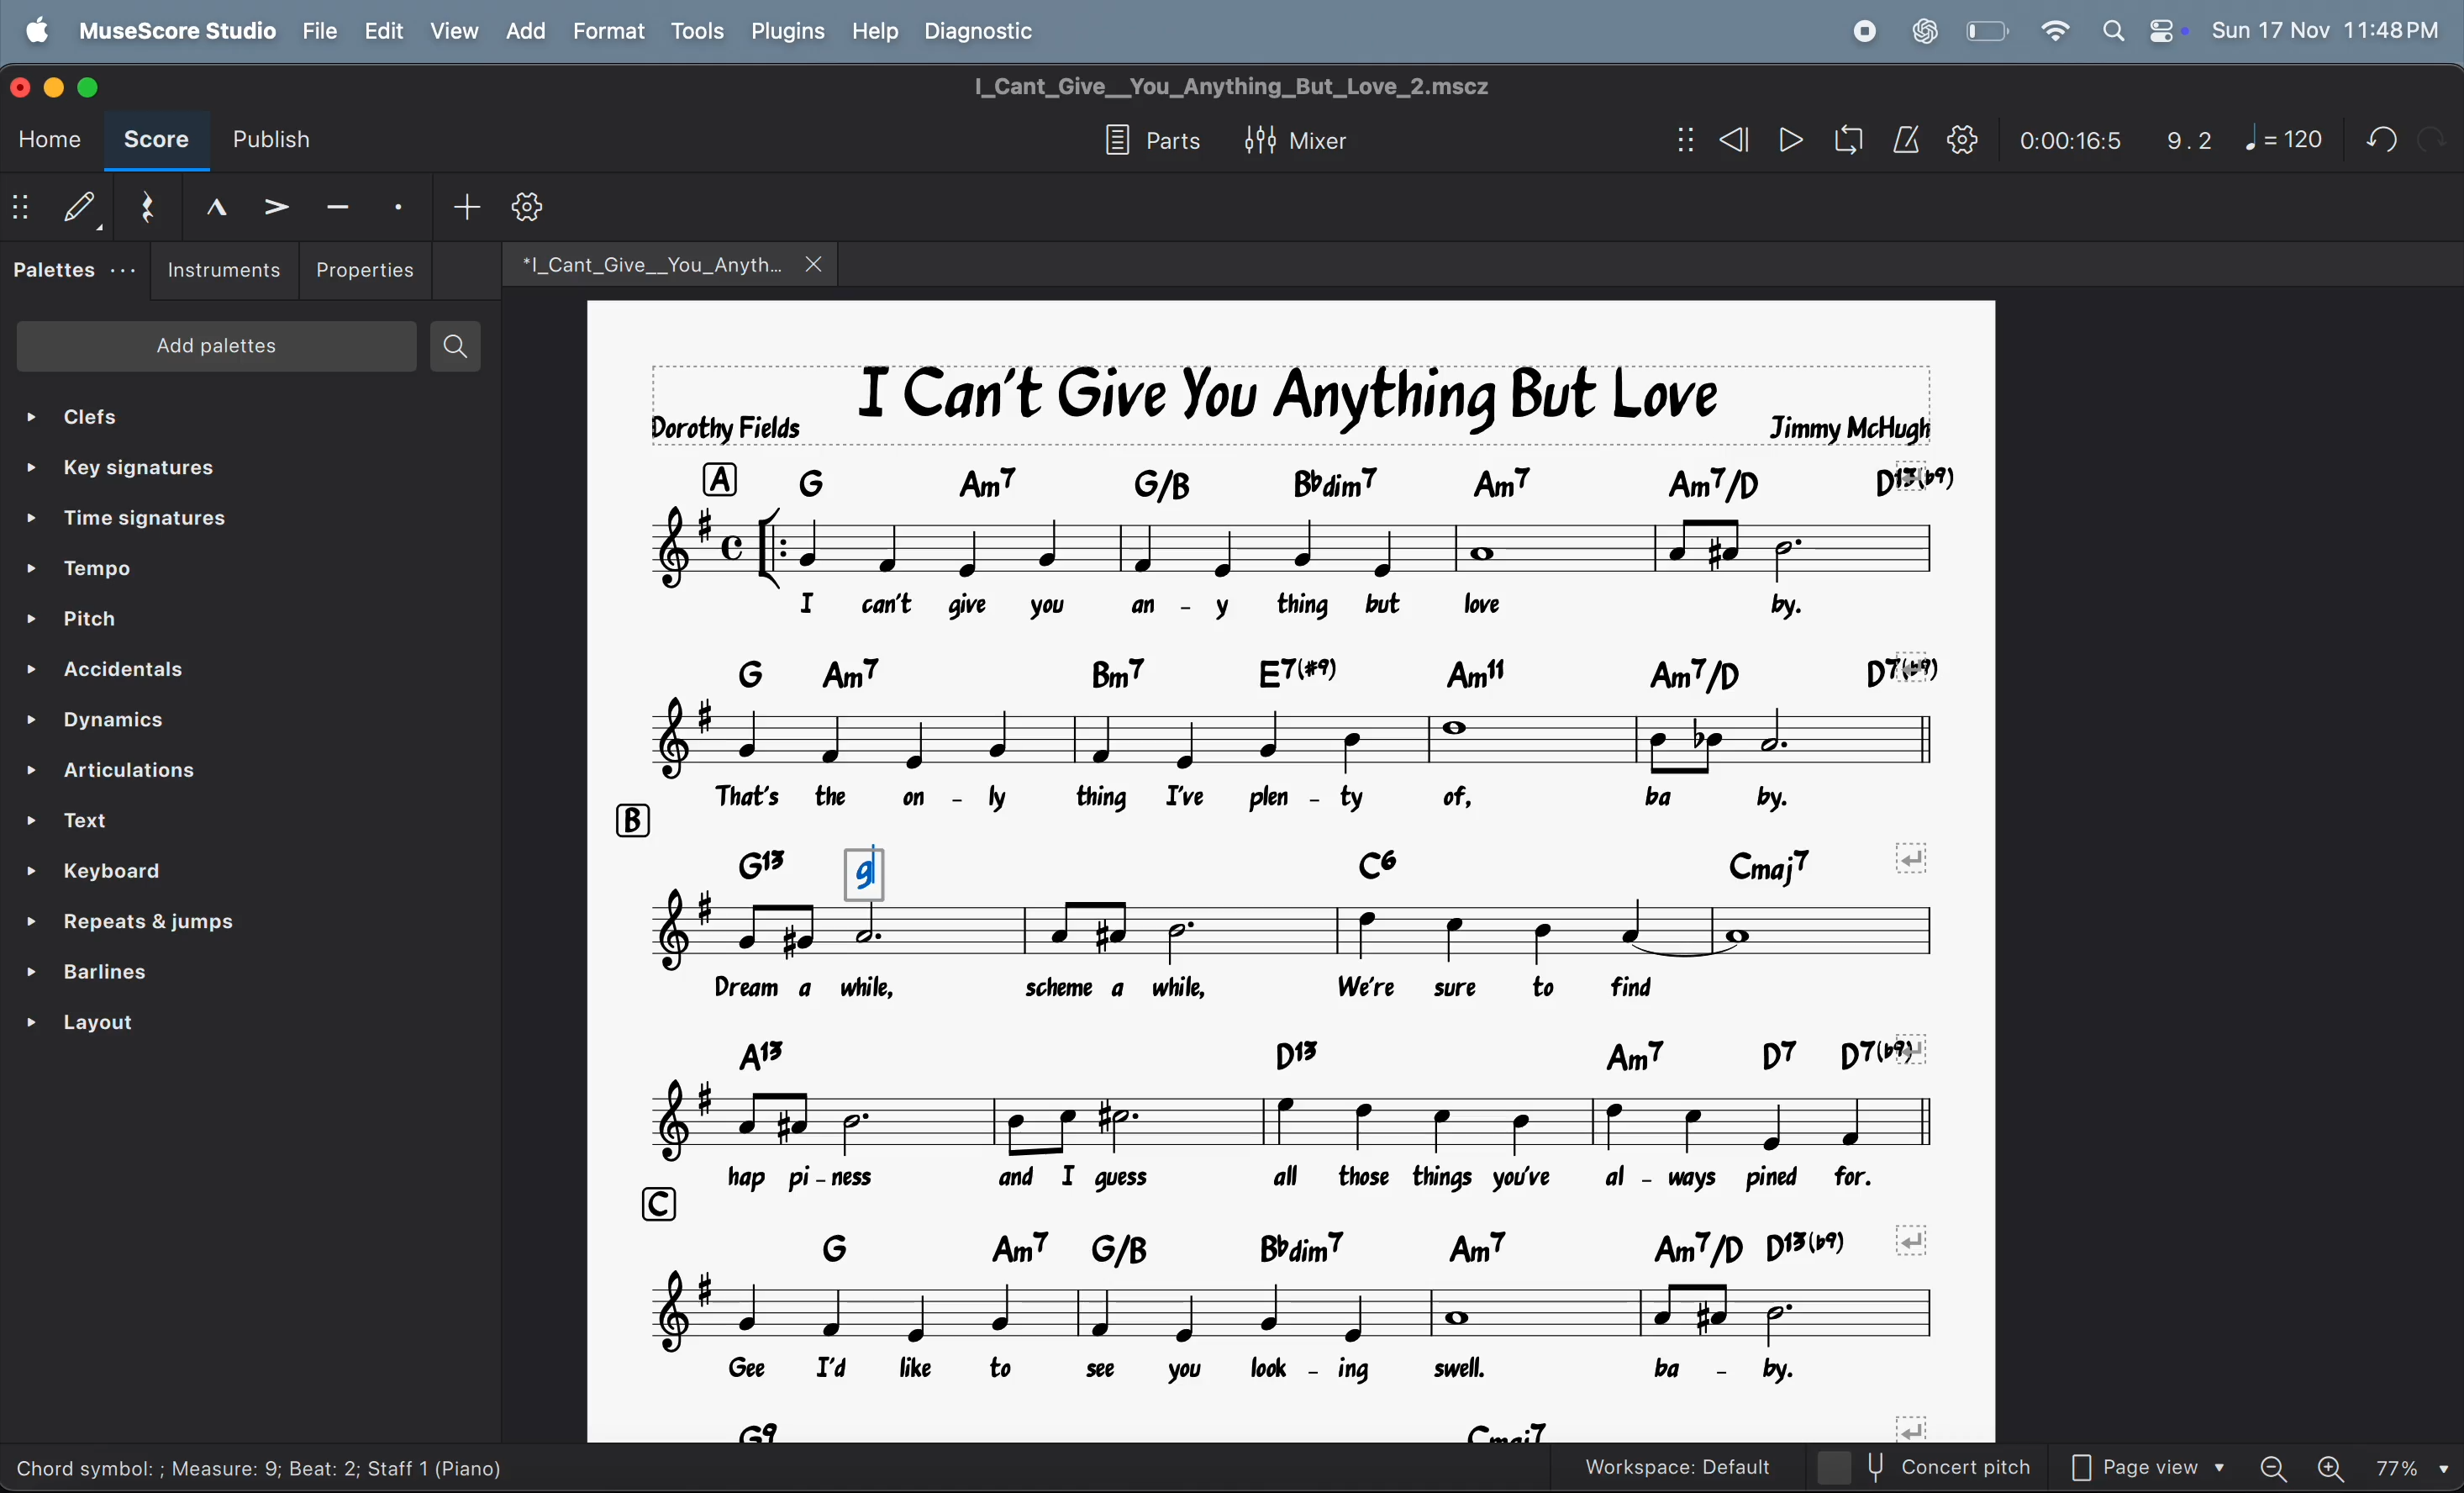 The width and height of the screenshot is (2464, 1493). I want to click on publish, so click(284, 133).